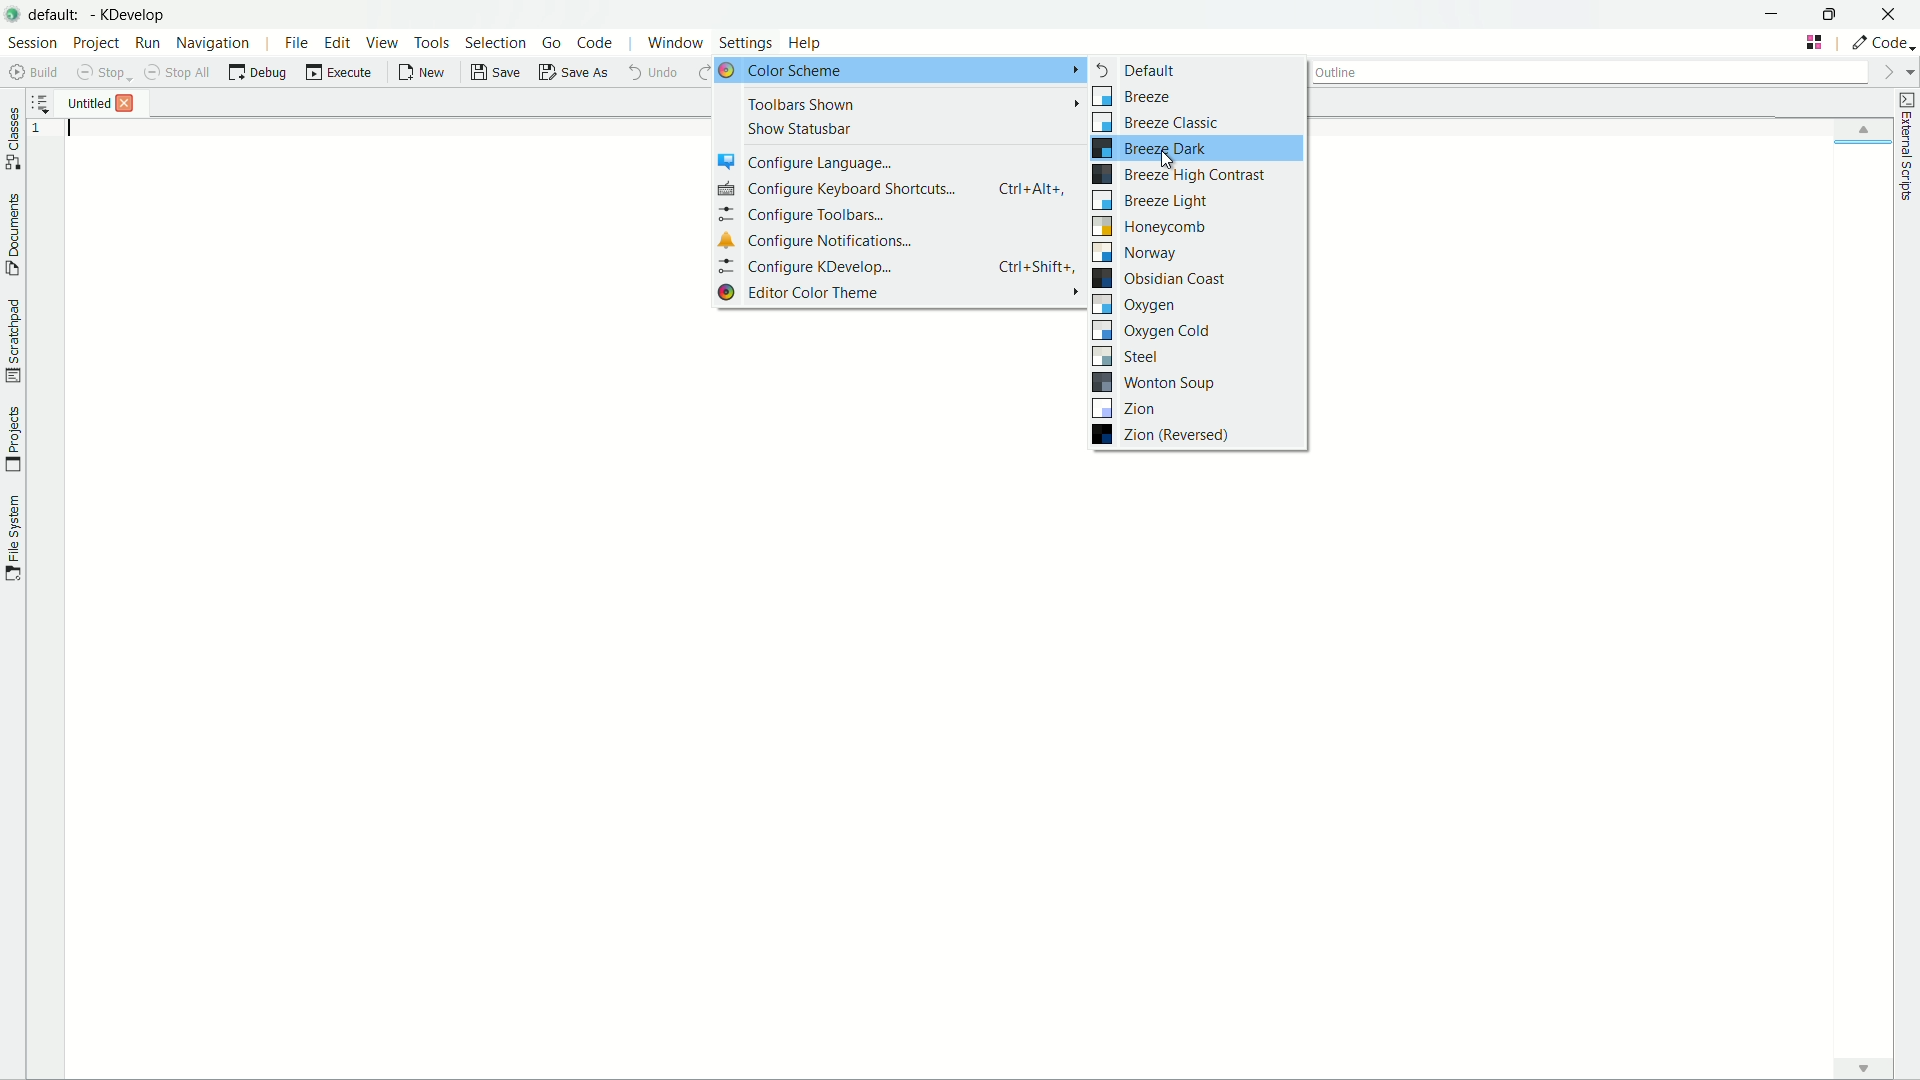 The image size is (1920, 1080). I want to click on view, so click(382, 42).